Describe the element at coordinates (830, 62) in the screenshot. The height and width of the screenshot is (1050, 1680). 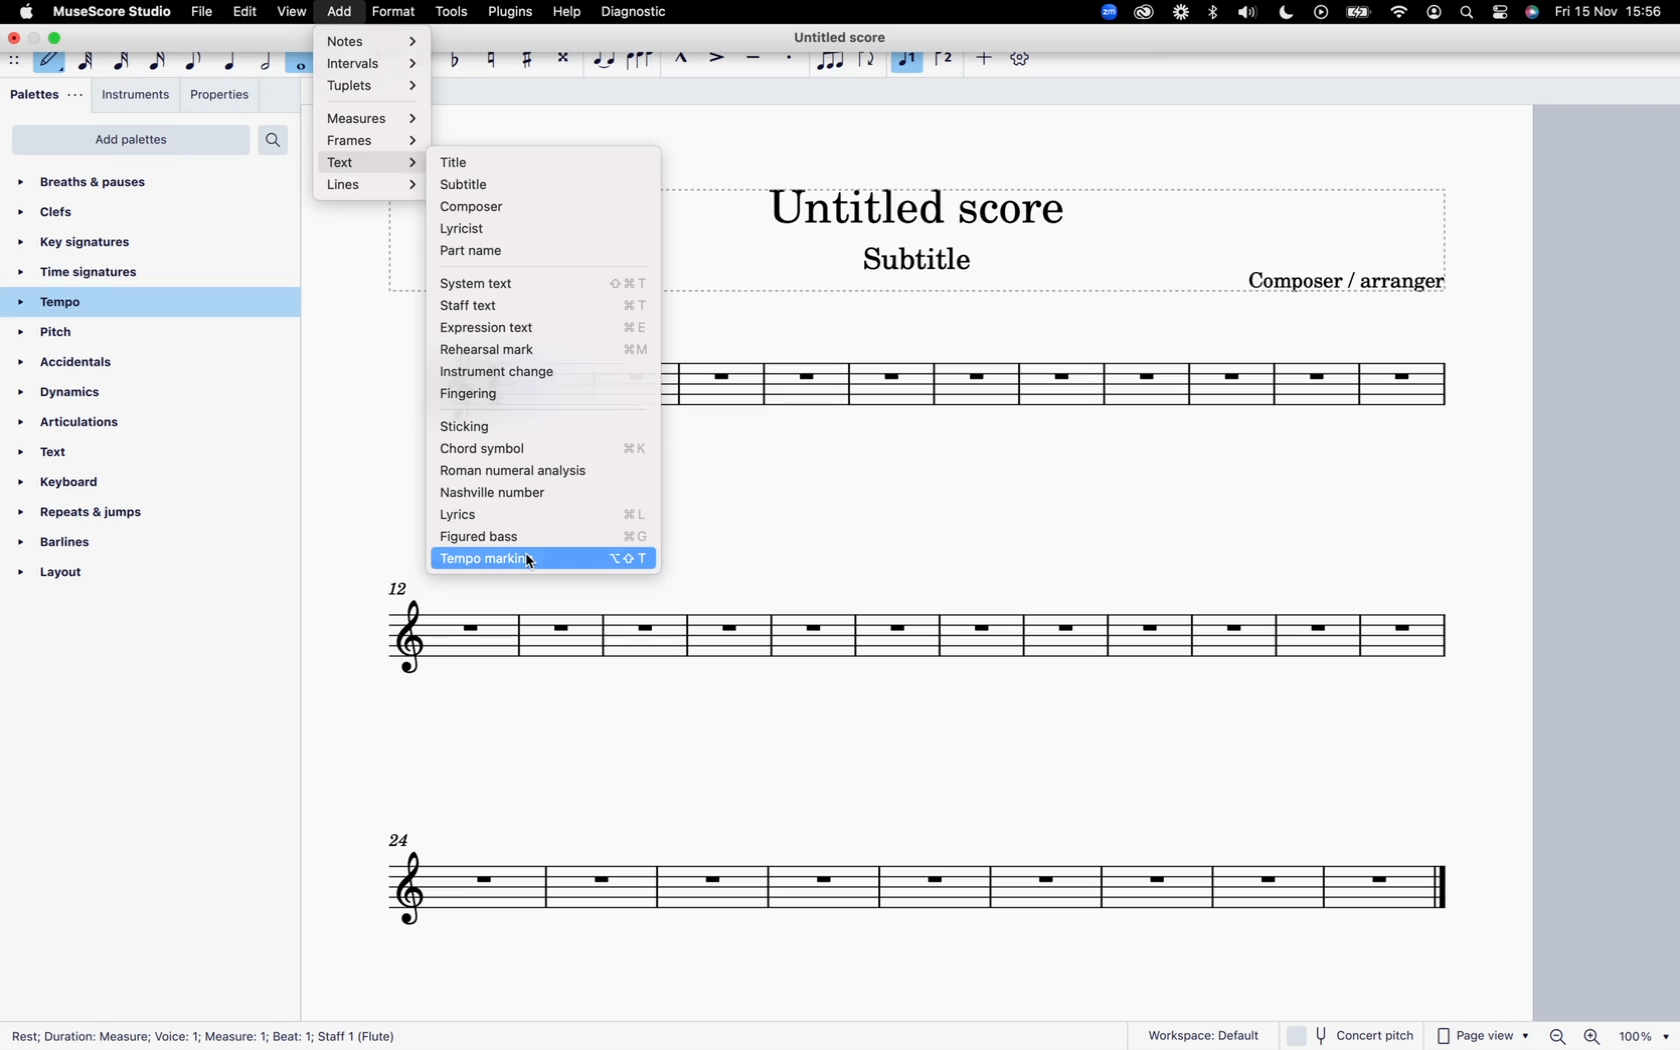
I see `tuplet` at that location.